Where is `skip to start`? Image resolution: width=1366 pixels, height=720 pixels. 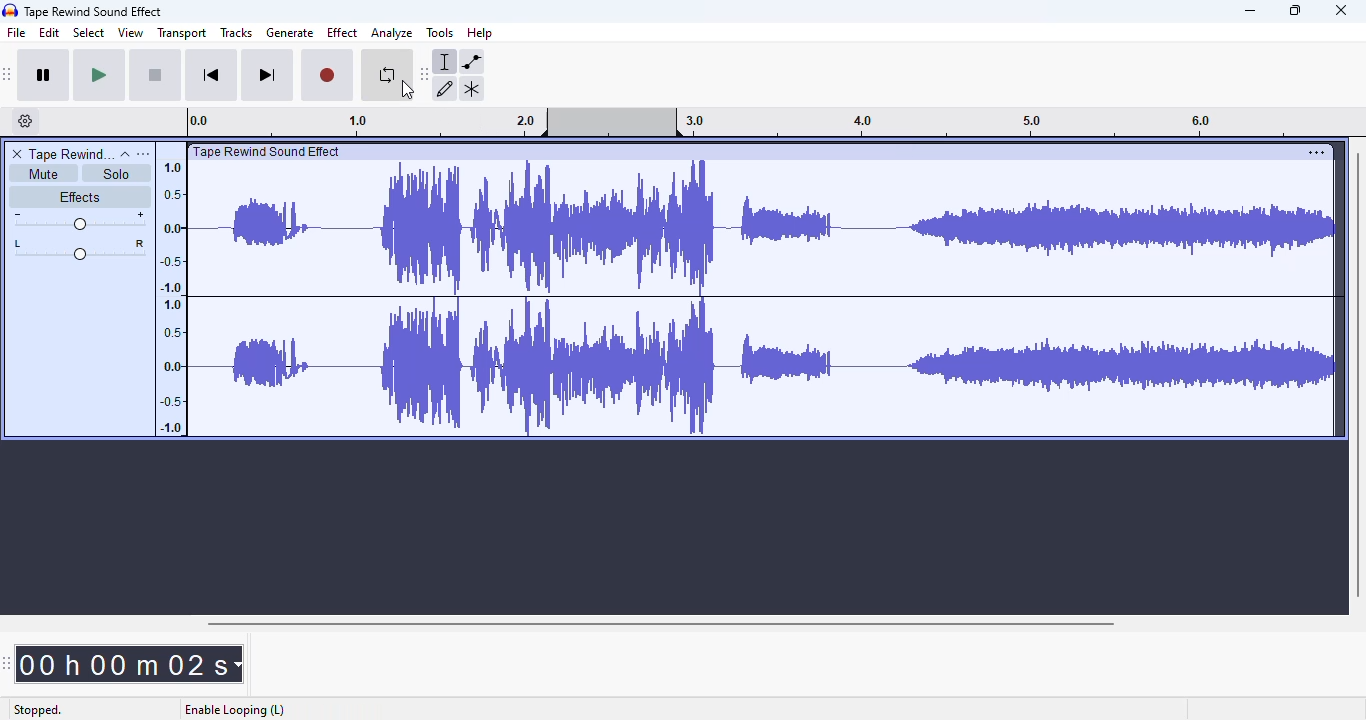
skip to start is located at coordinates (212, 75).